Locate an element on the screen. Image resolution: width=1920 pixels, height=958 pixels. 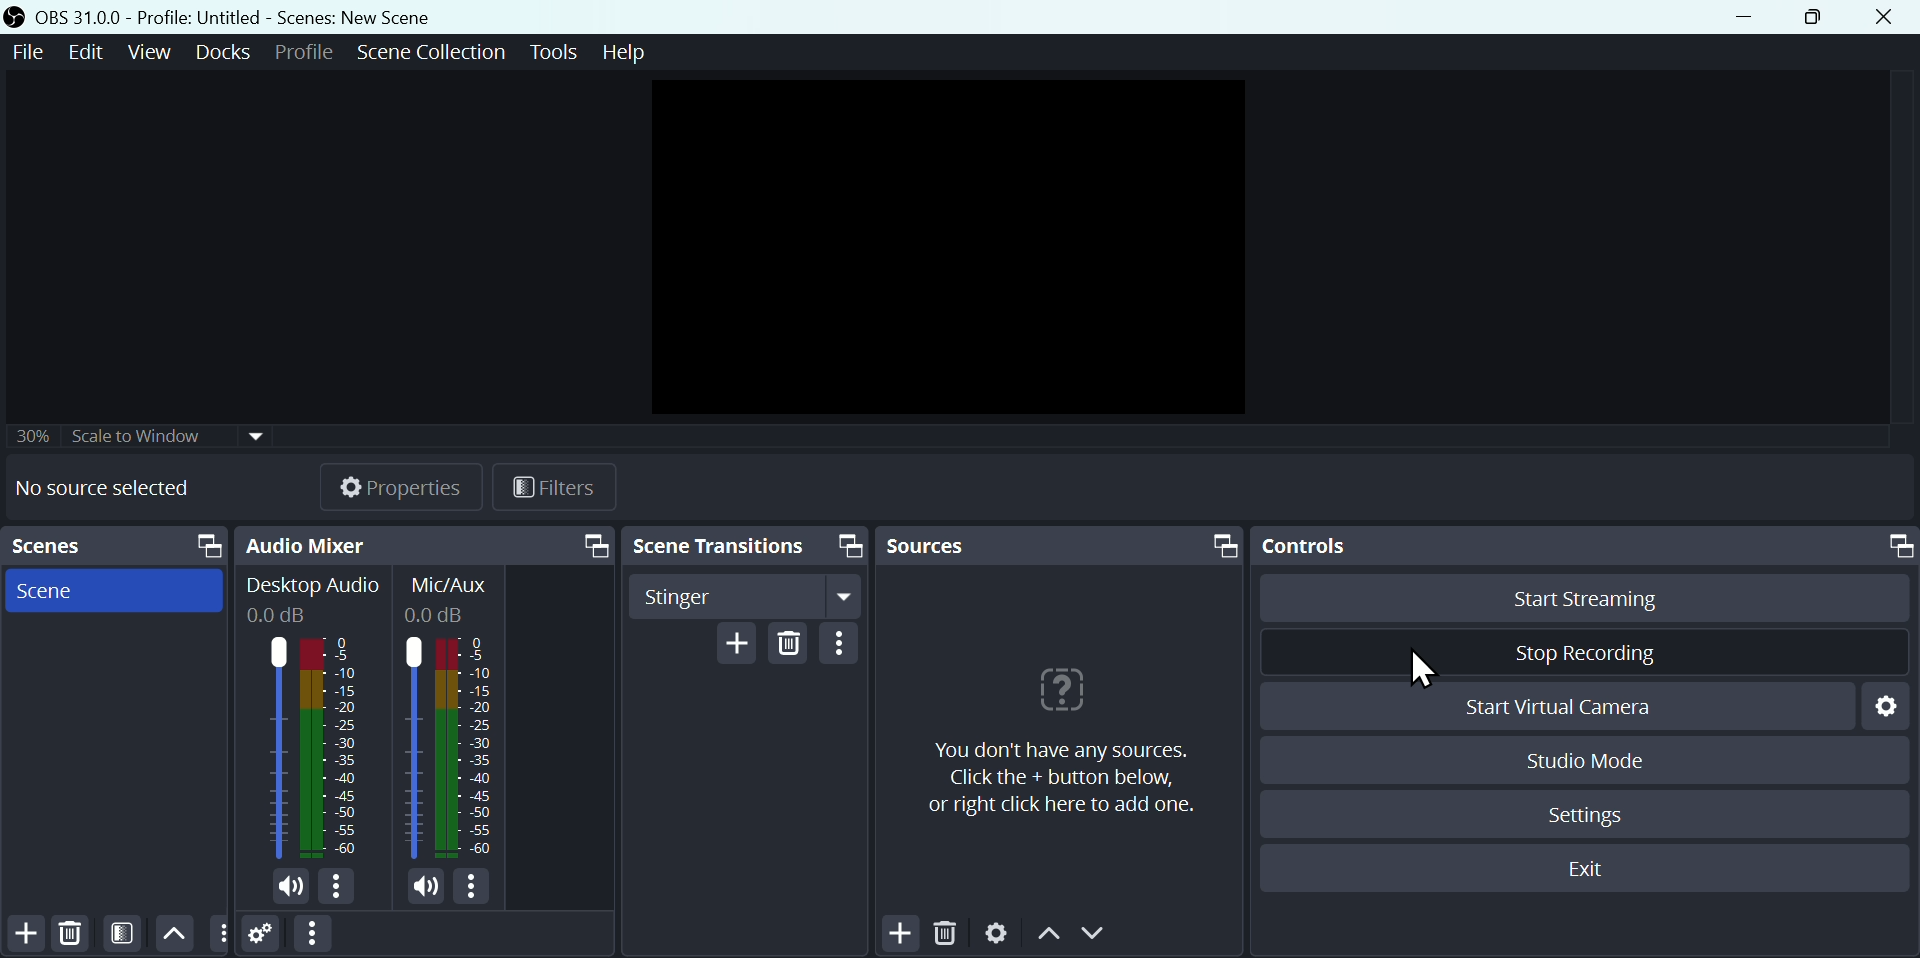
Audio mixer is located at coordinates (310, 542).